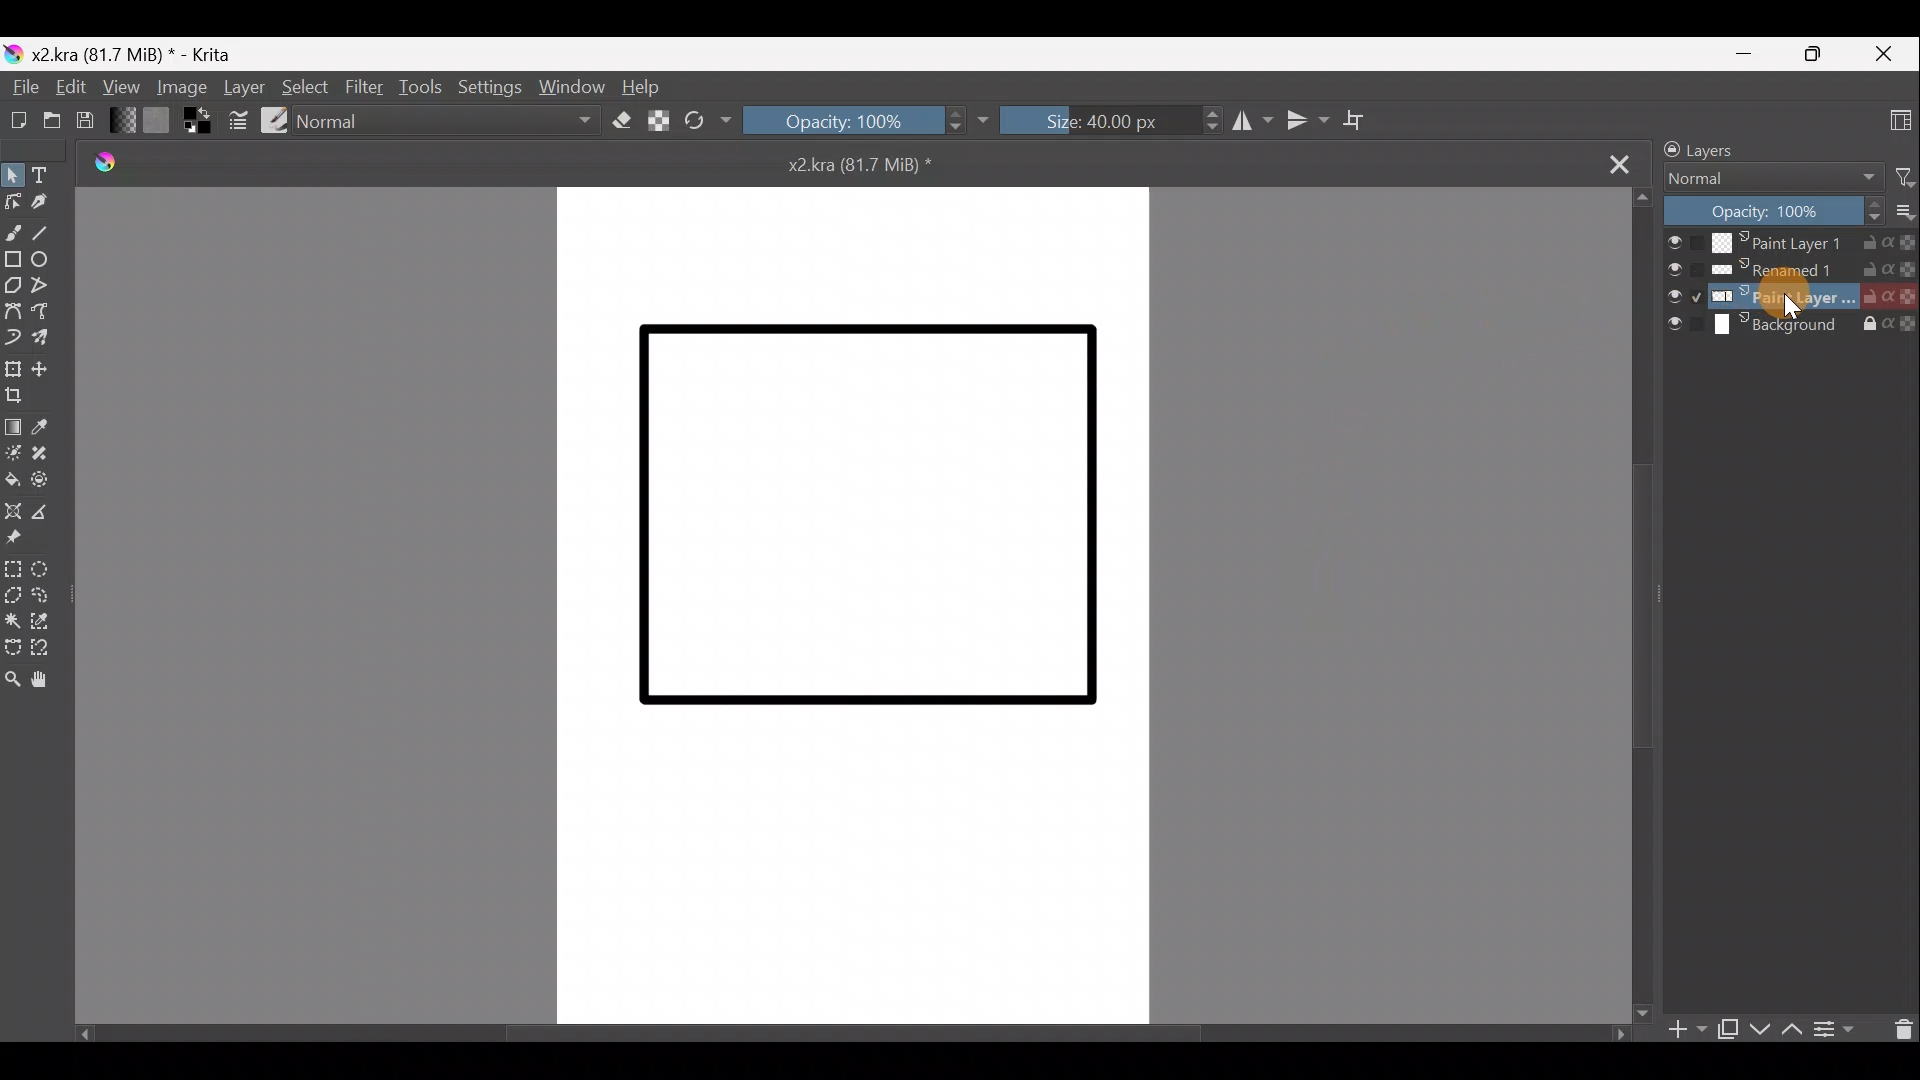 The height and width of the screenshot is (1080, 1920). Describe the element at coordinates (1884, 56) in the screenshot. I see `Close` at that location.